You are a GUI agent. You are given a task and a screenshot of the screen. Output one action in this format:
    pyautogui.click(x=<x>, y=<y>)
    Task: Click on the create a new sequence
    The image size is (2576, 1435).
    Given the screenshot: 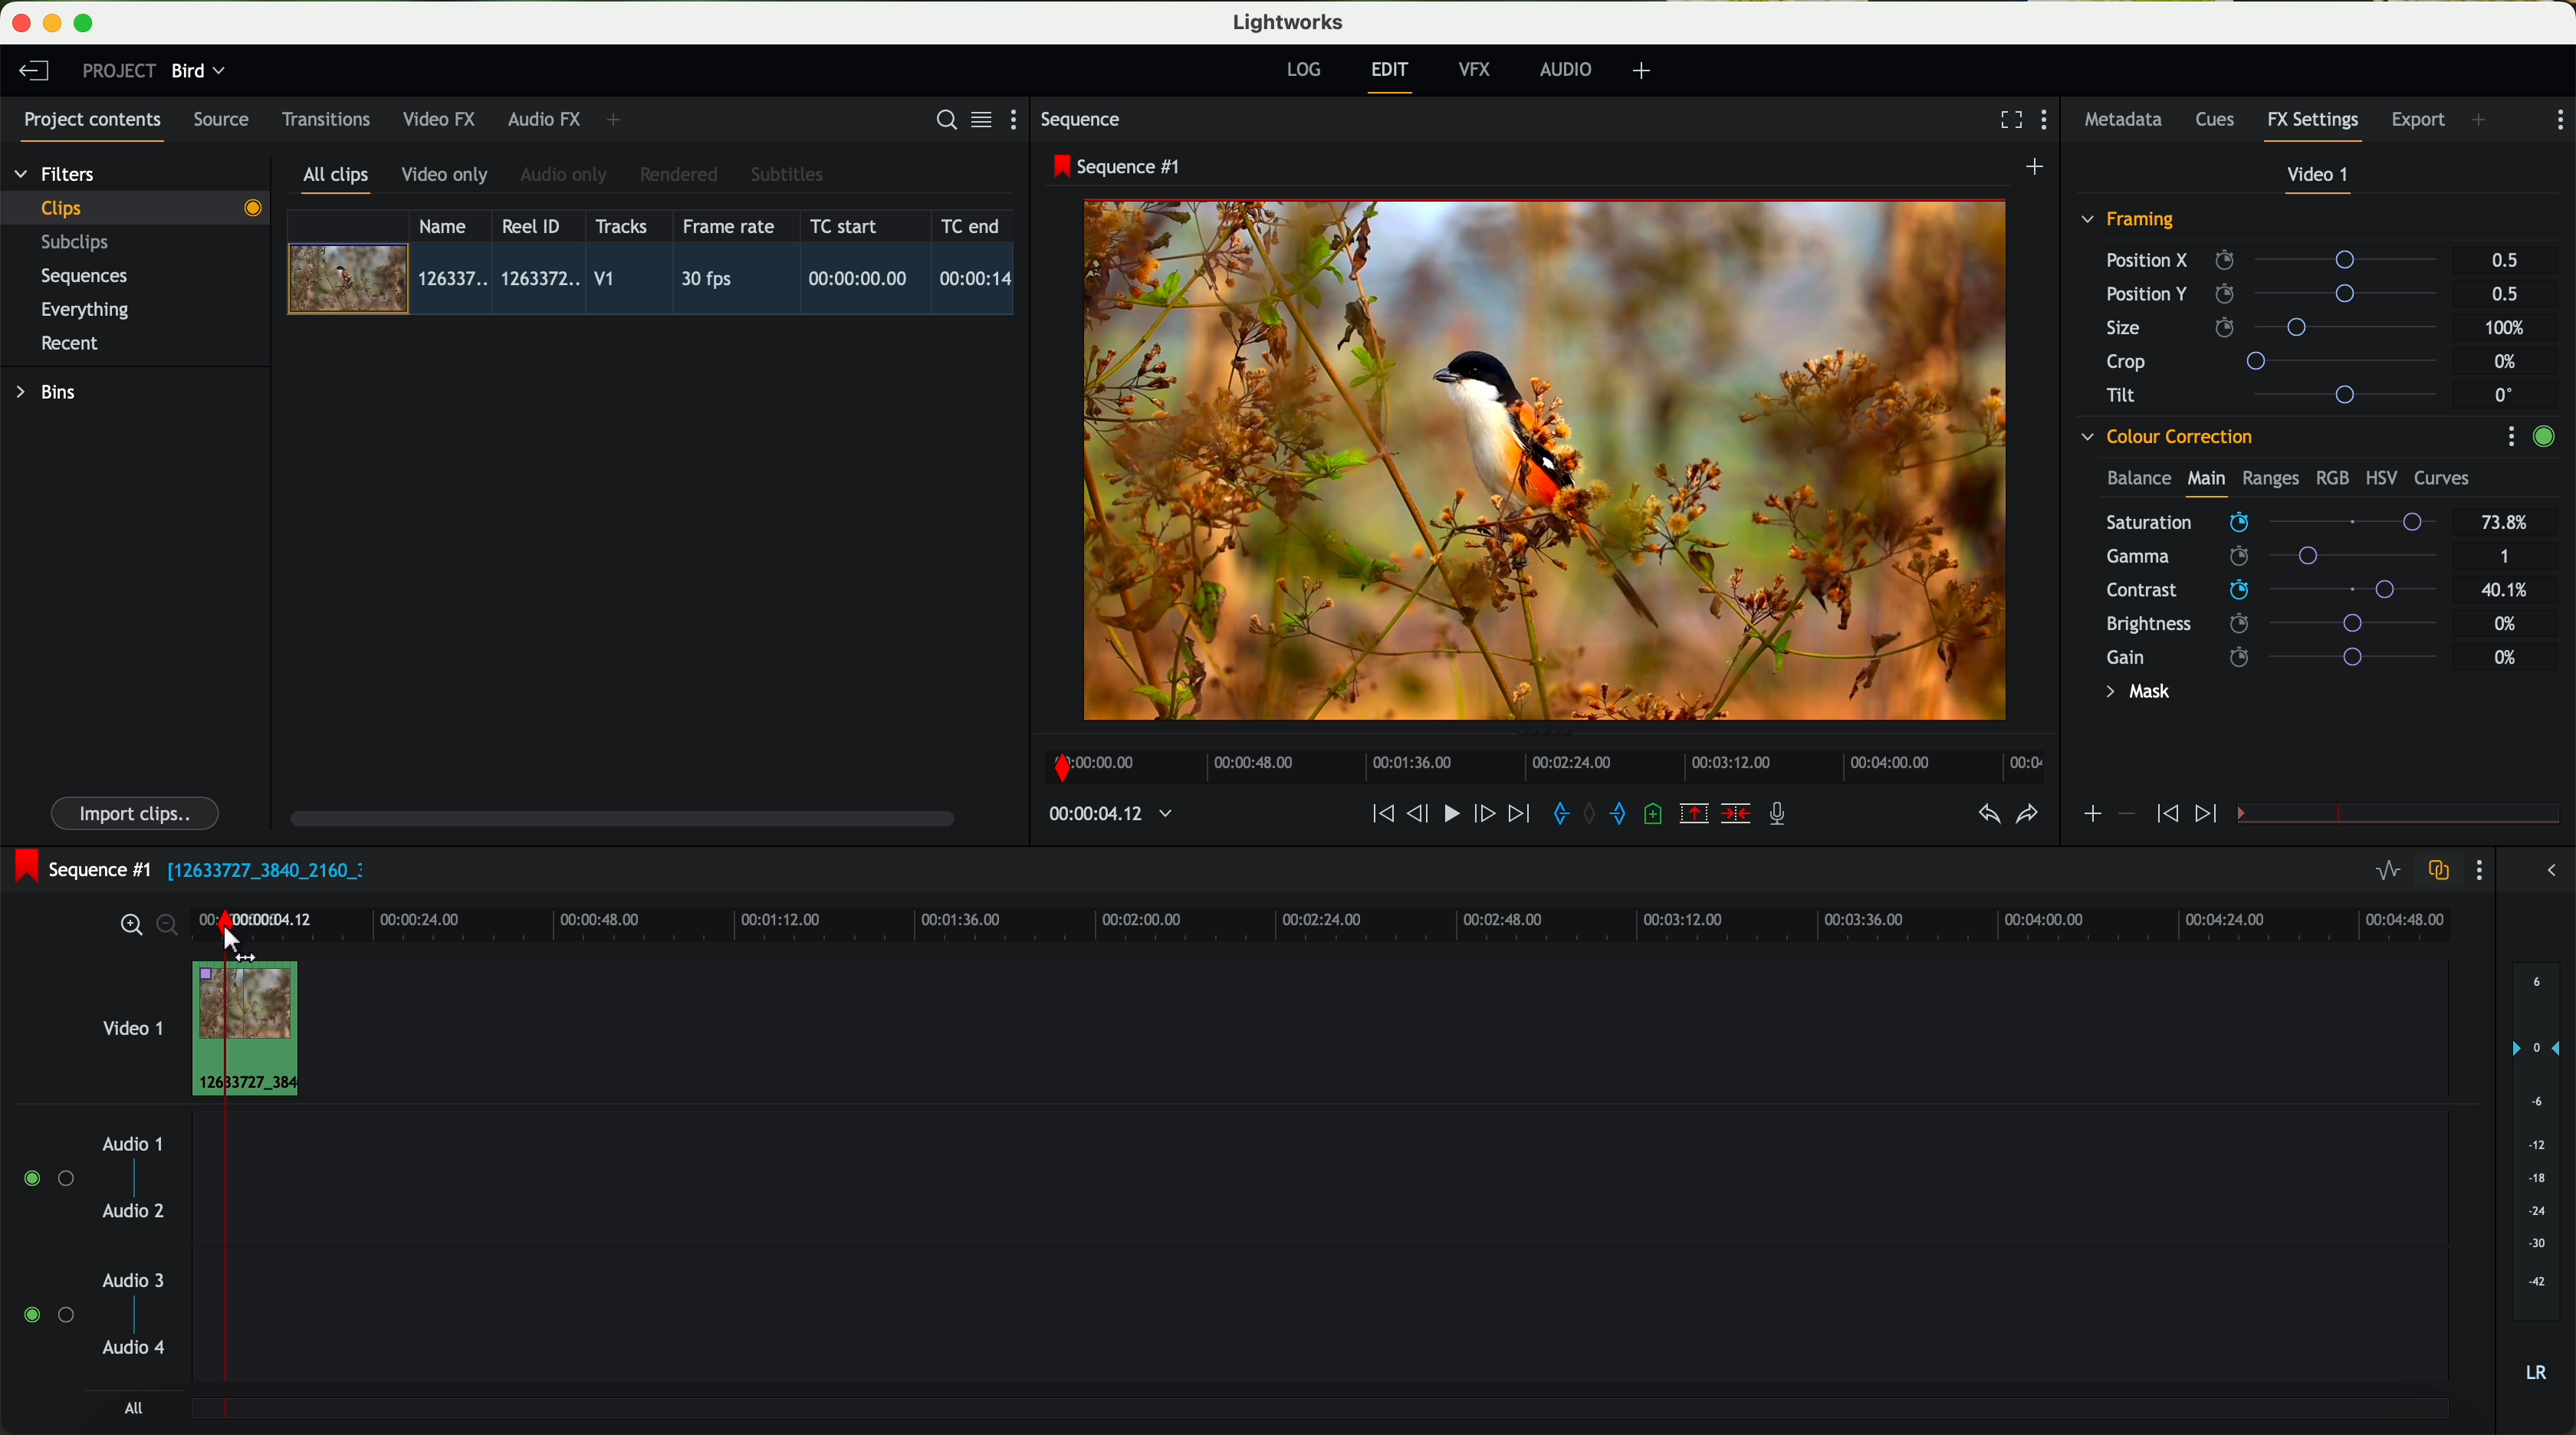 What is the action you would take?
    pyautogui.click(x=2038, y=168)
    